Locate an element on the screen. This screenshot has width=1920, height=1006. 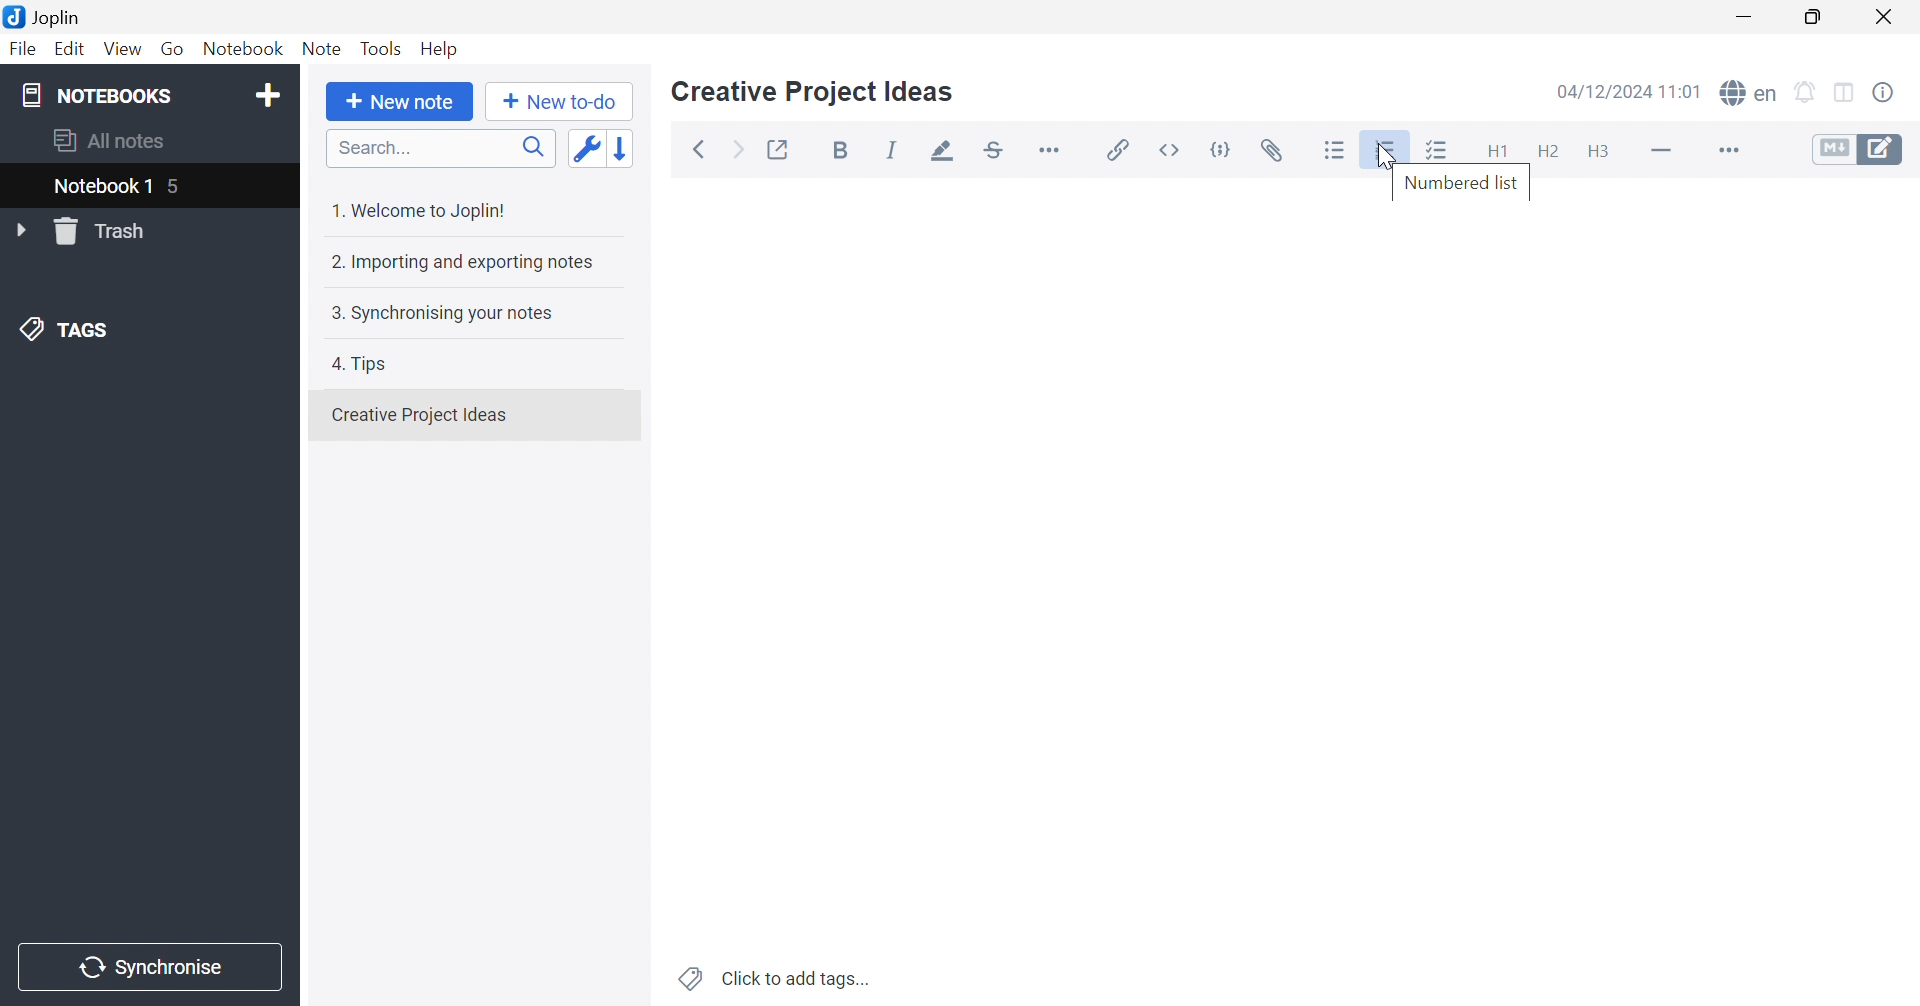
Close is located at coordinates (1888, 18).